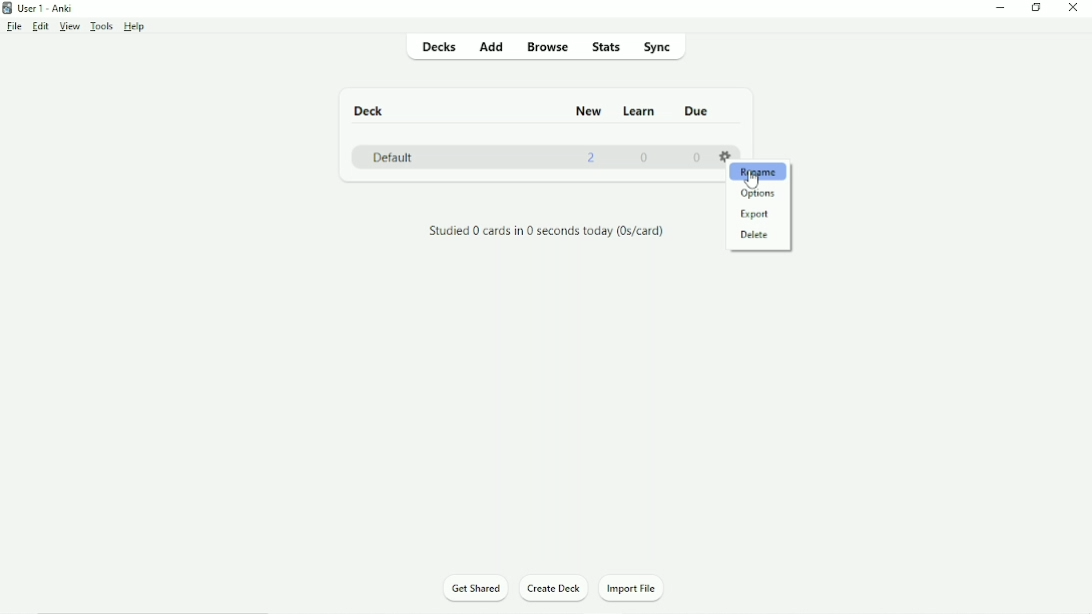 The width and height of the screenshot is (1092, 614). I want to click on File, so click(14, 26).